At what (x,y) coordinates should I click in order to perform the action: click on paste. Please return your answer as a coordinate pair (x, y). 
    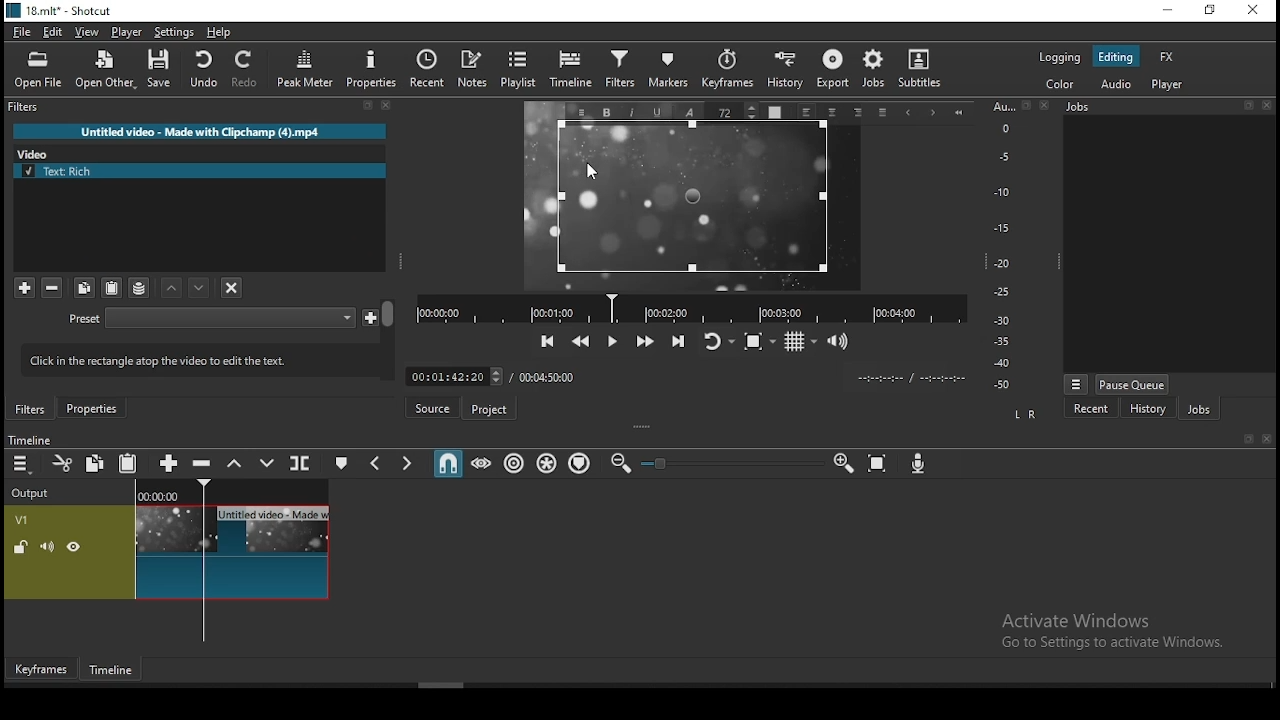
    Looking at the image, I should click on (111, 288).